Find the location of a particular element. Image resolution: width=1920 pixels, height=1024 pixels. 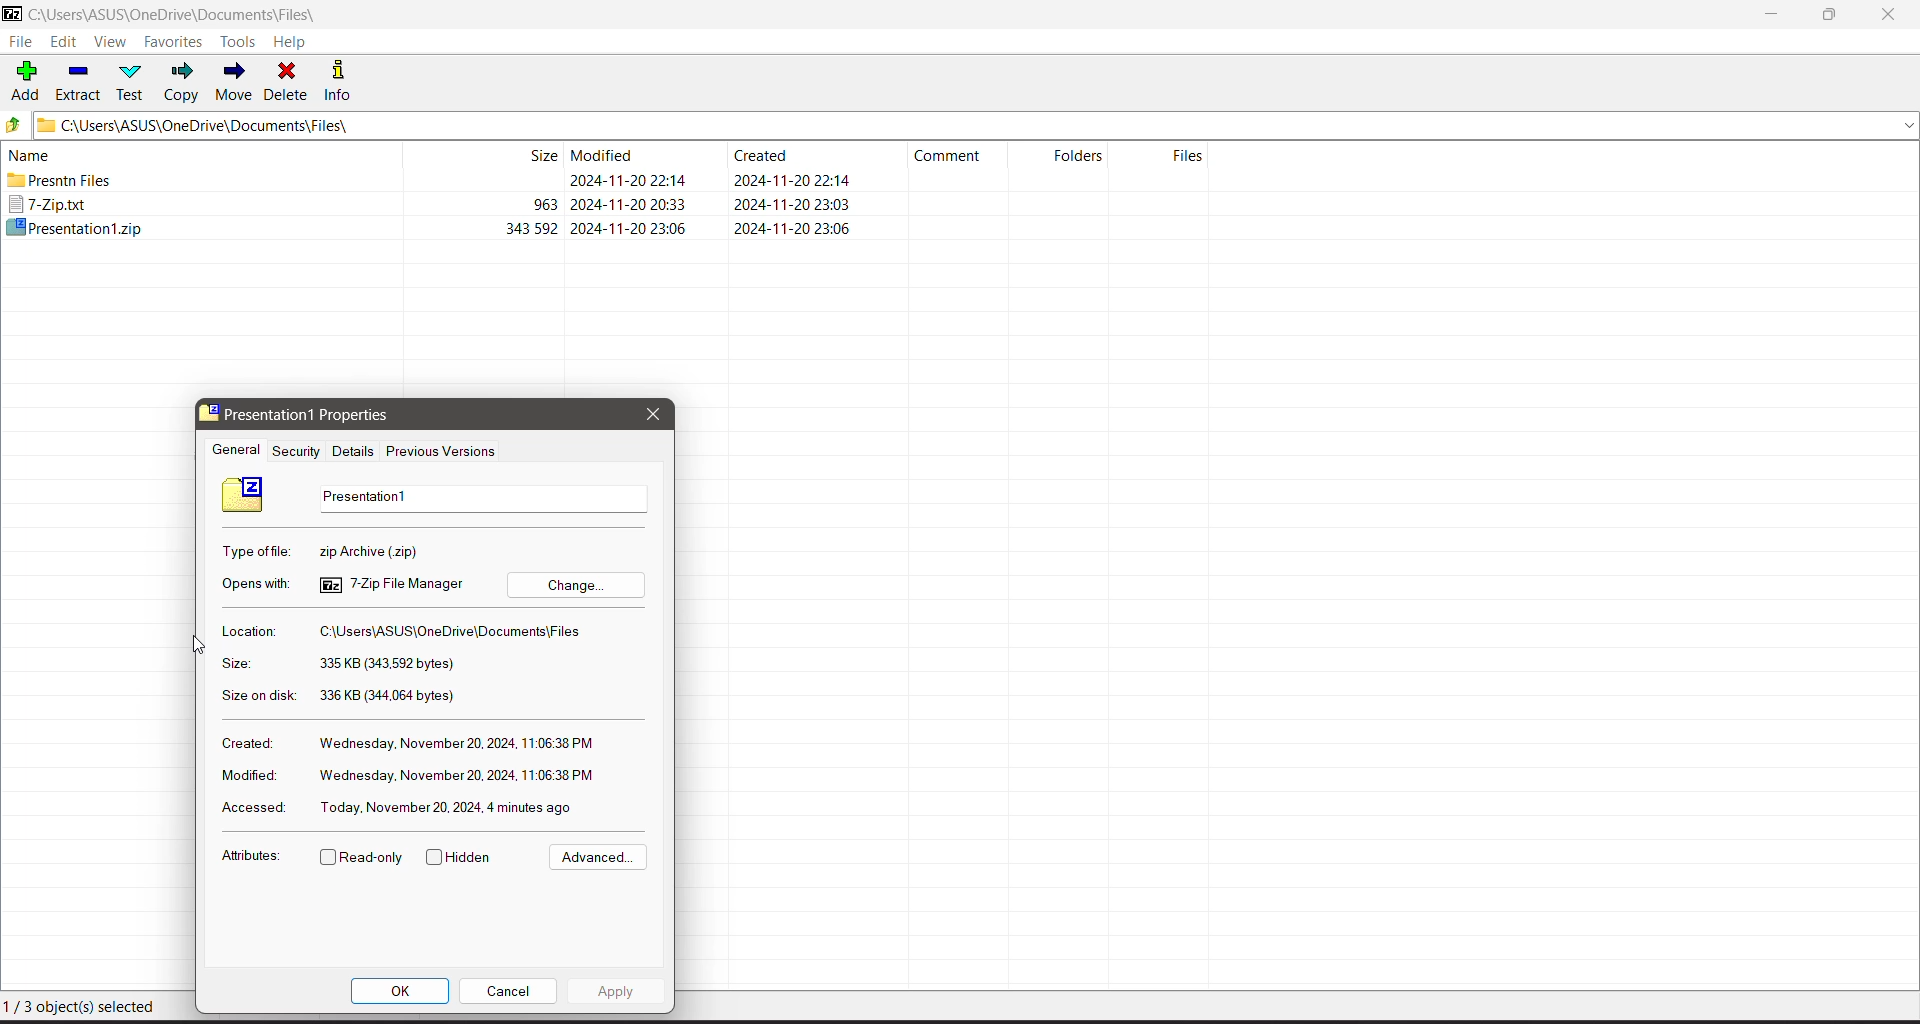

Close is located at coordinates (1892, 15).